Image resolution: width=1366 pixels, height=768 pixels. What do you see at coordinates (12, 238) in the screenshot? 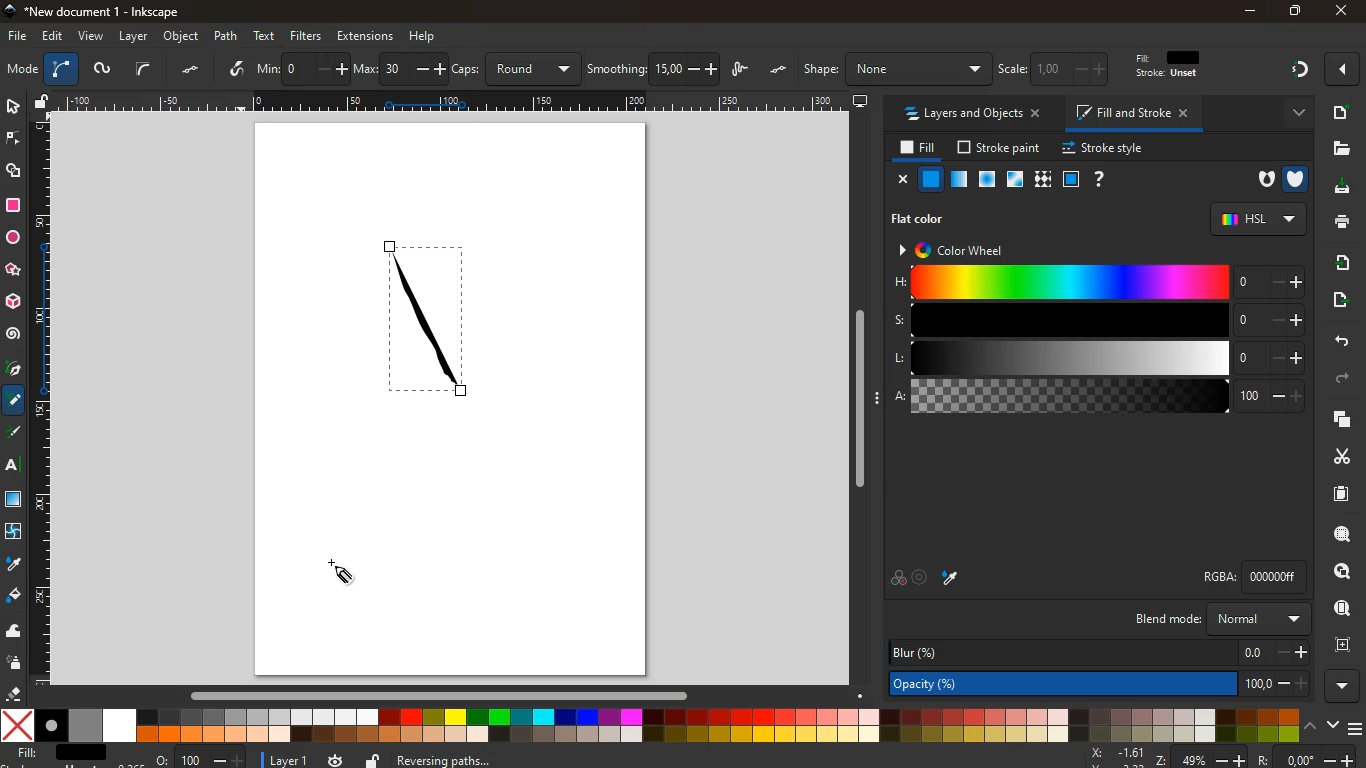
I see `circle` at bounding box center [12, 238].